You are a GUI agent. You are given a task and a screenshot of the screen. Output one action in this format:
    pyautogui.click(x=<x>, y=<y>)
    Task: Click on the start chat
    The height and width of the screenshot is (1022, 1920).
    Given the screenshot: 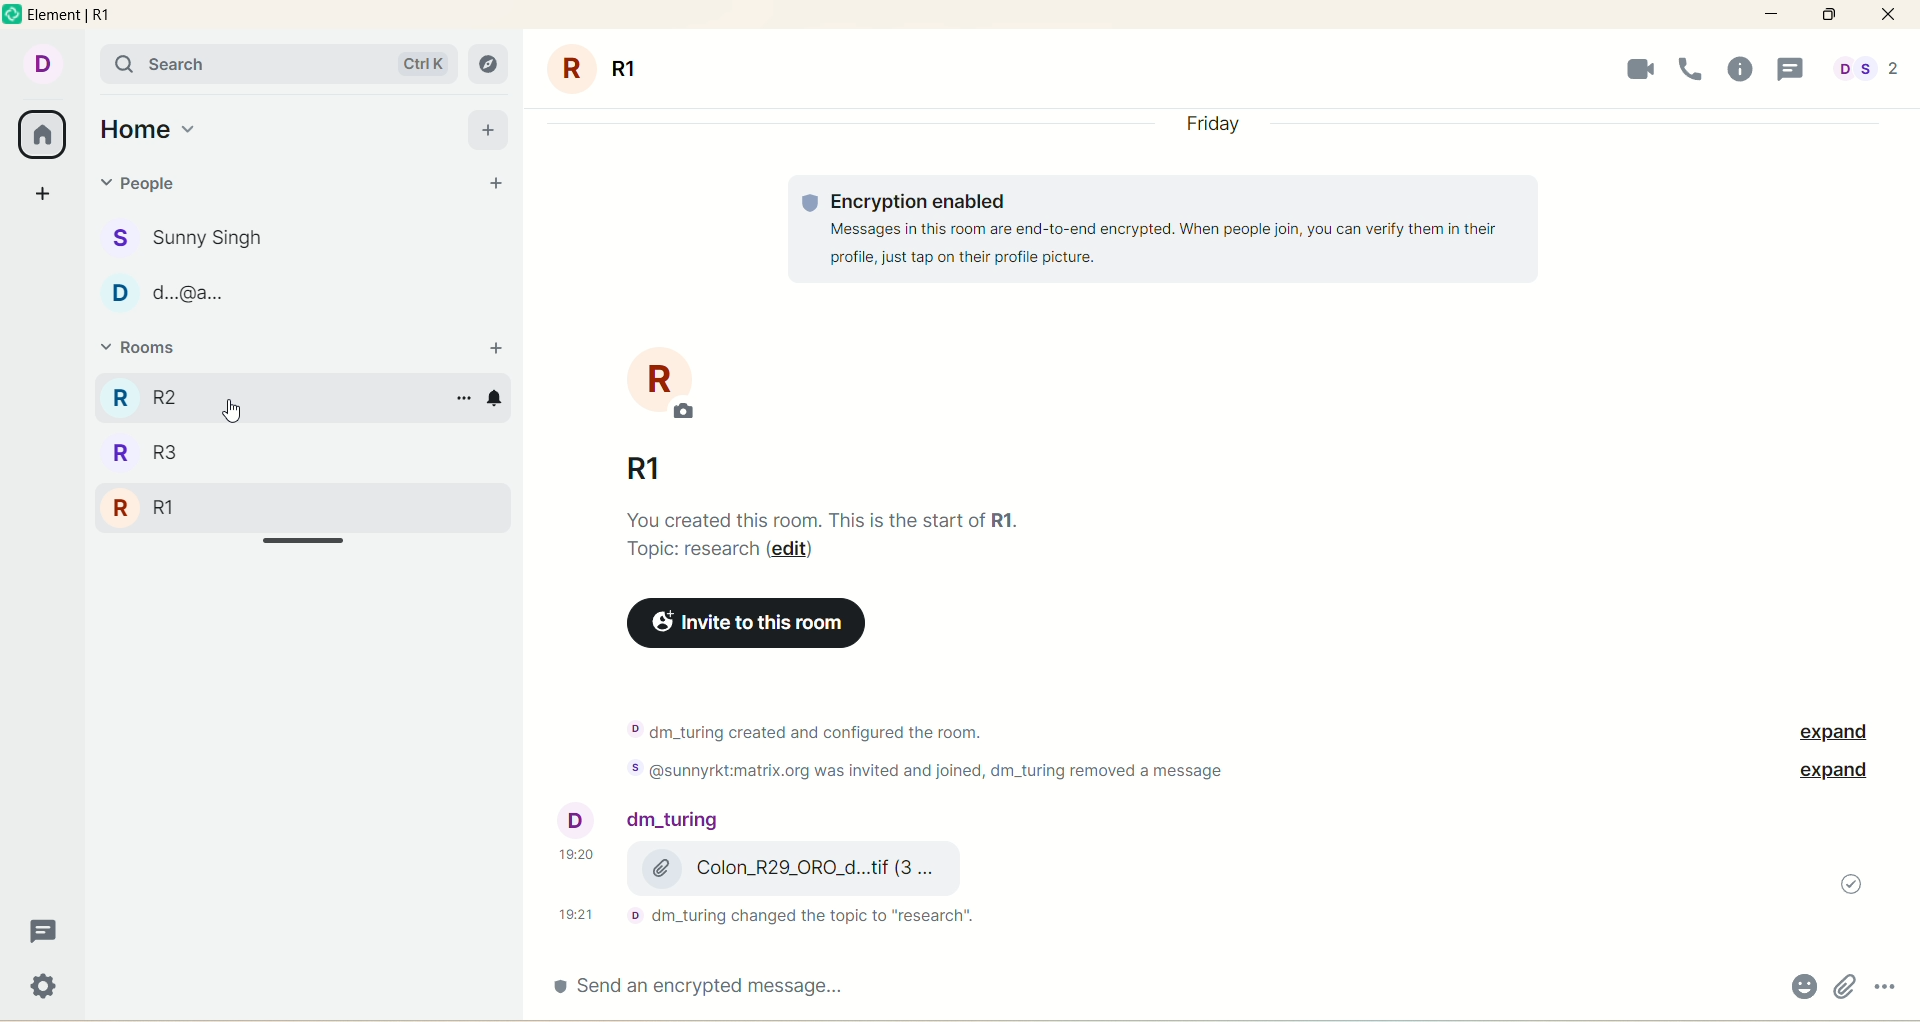 What is the action you would take?
    pyautogui.click(x=493, y=185)
    